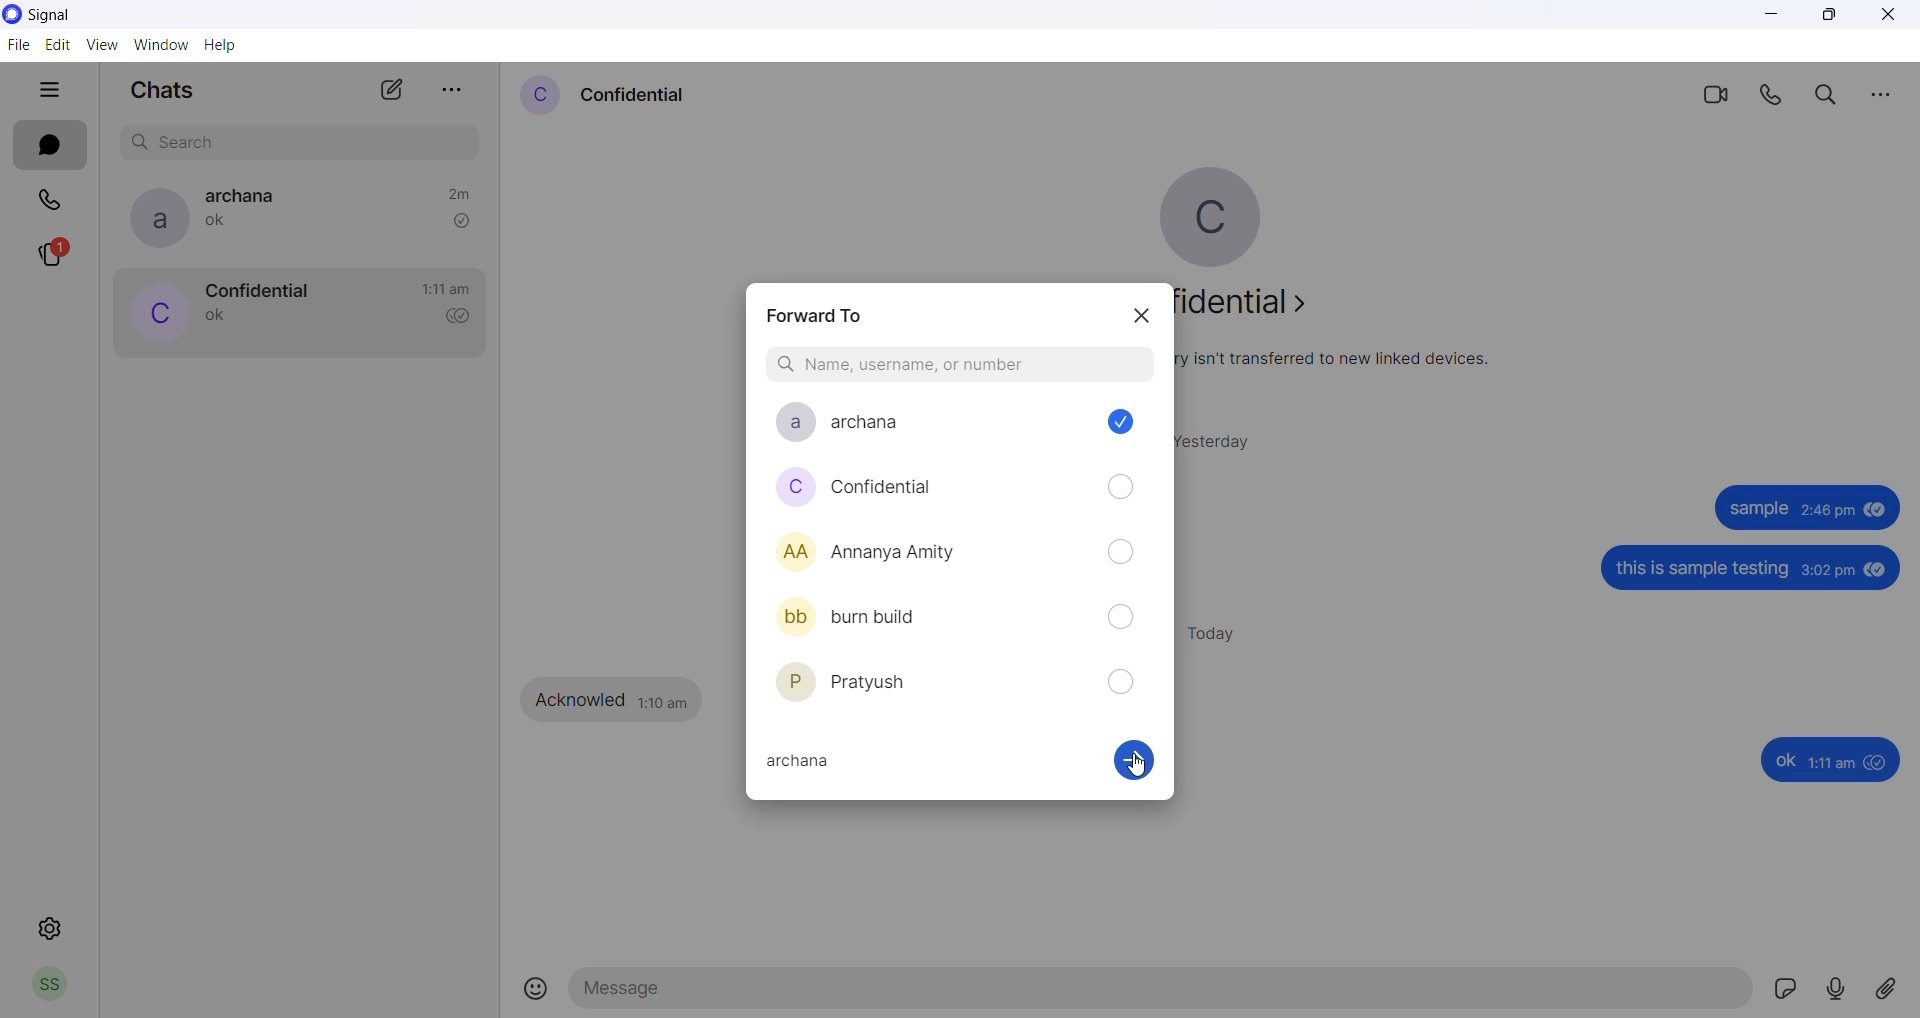 The image size is (1920, 1018). I want to click on video call, so click(1713, 93).